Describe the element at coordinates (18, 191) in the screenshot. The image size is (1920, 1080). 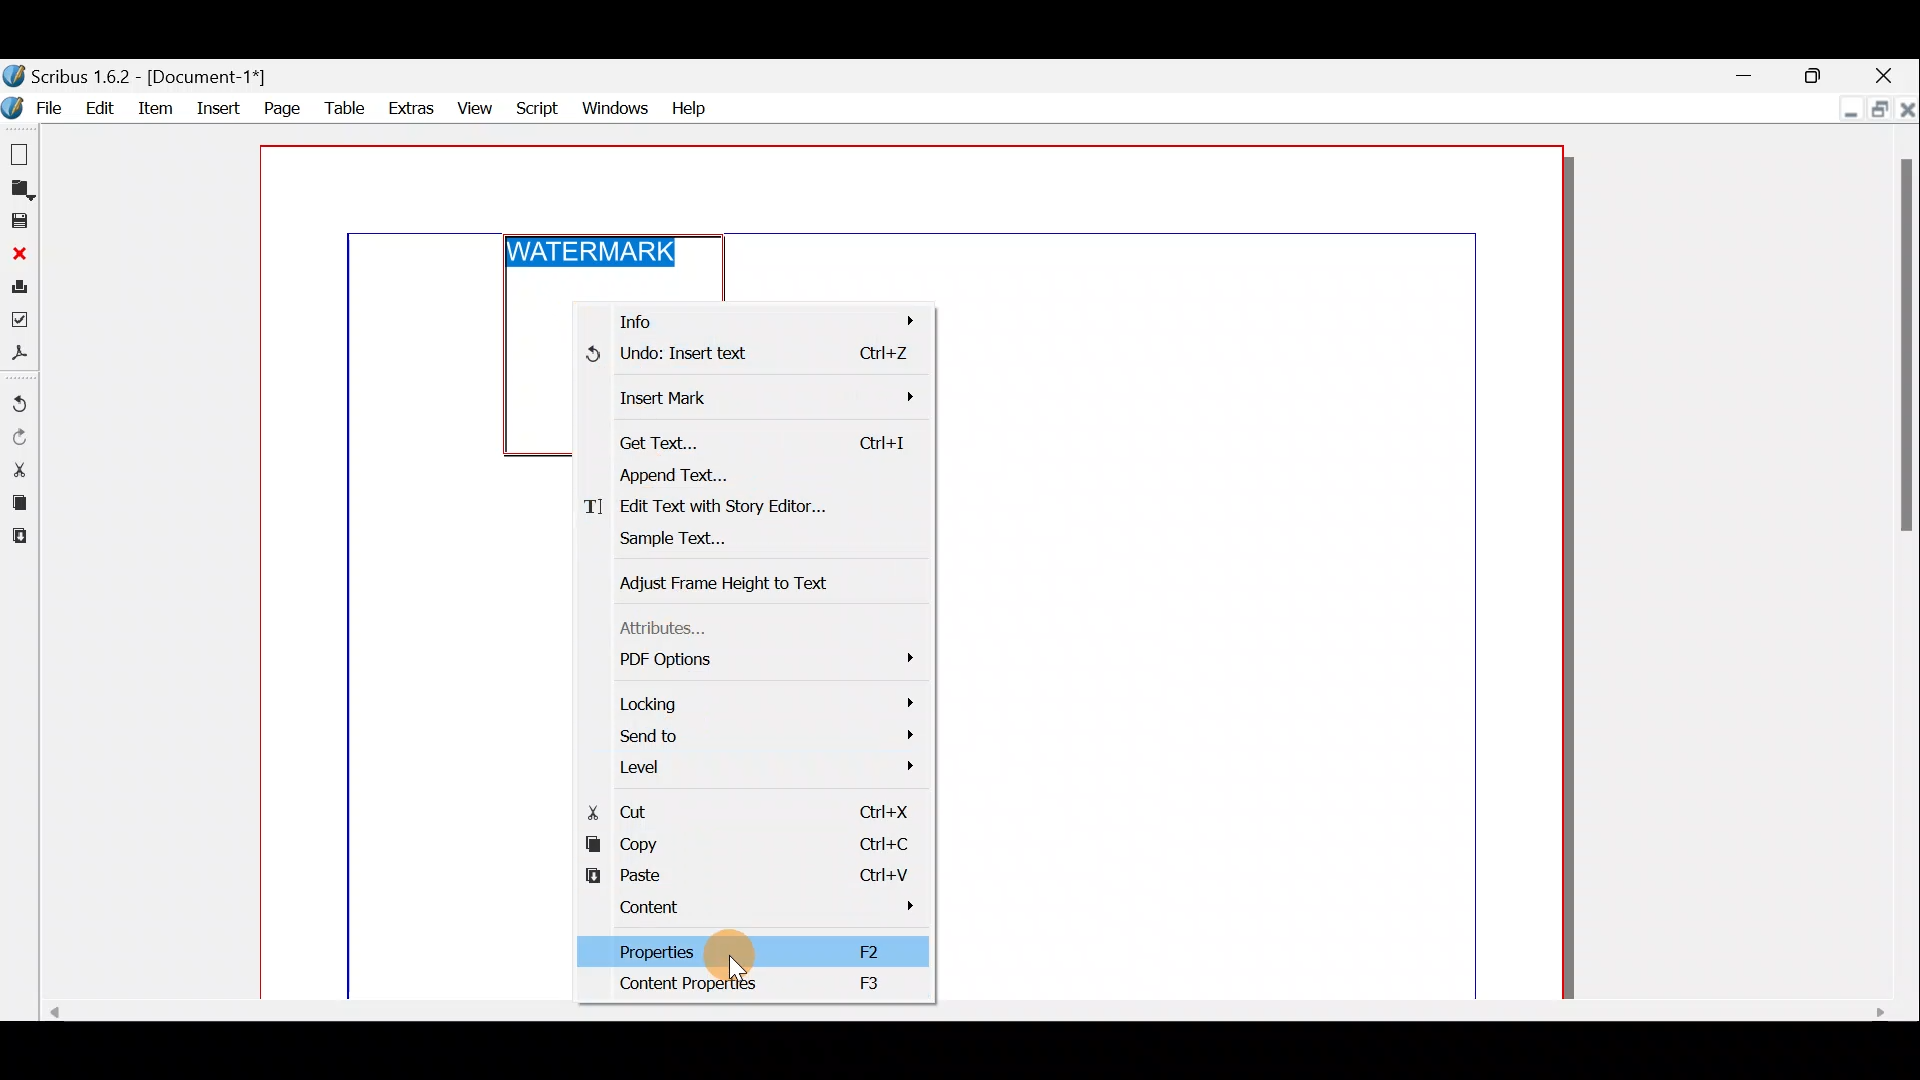
I see `Open` at that location.